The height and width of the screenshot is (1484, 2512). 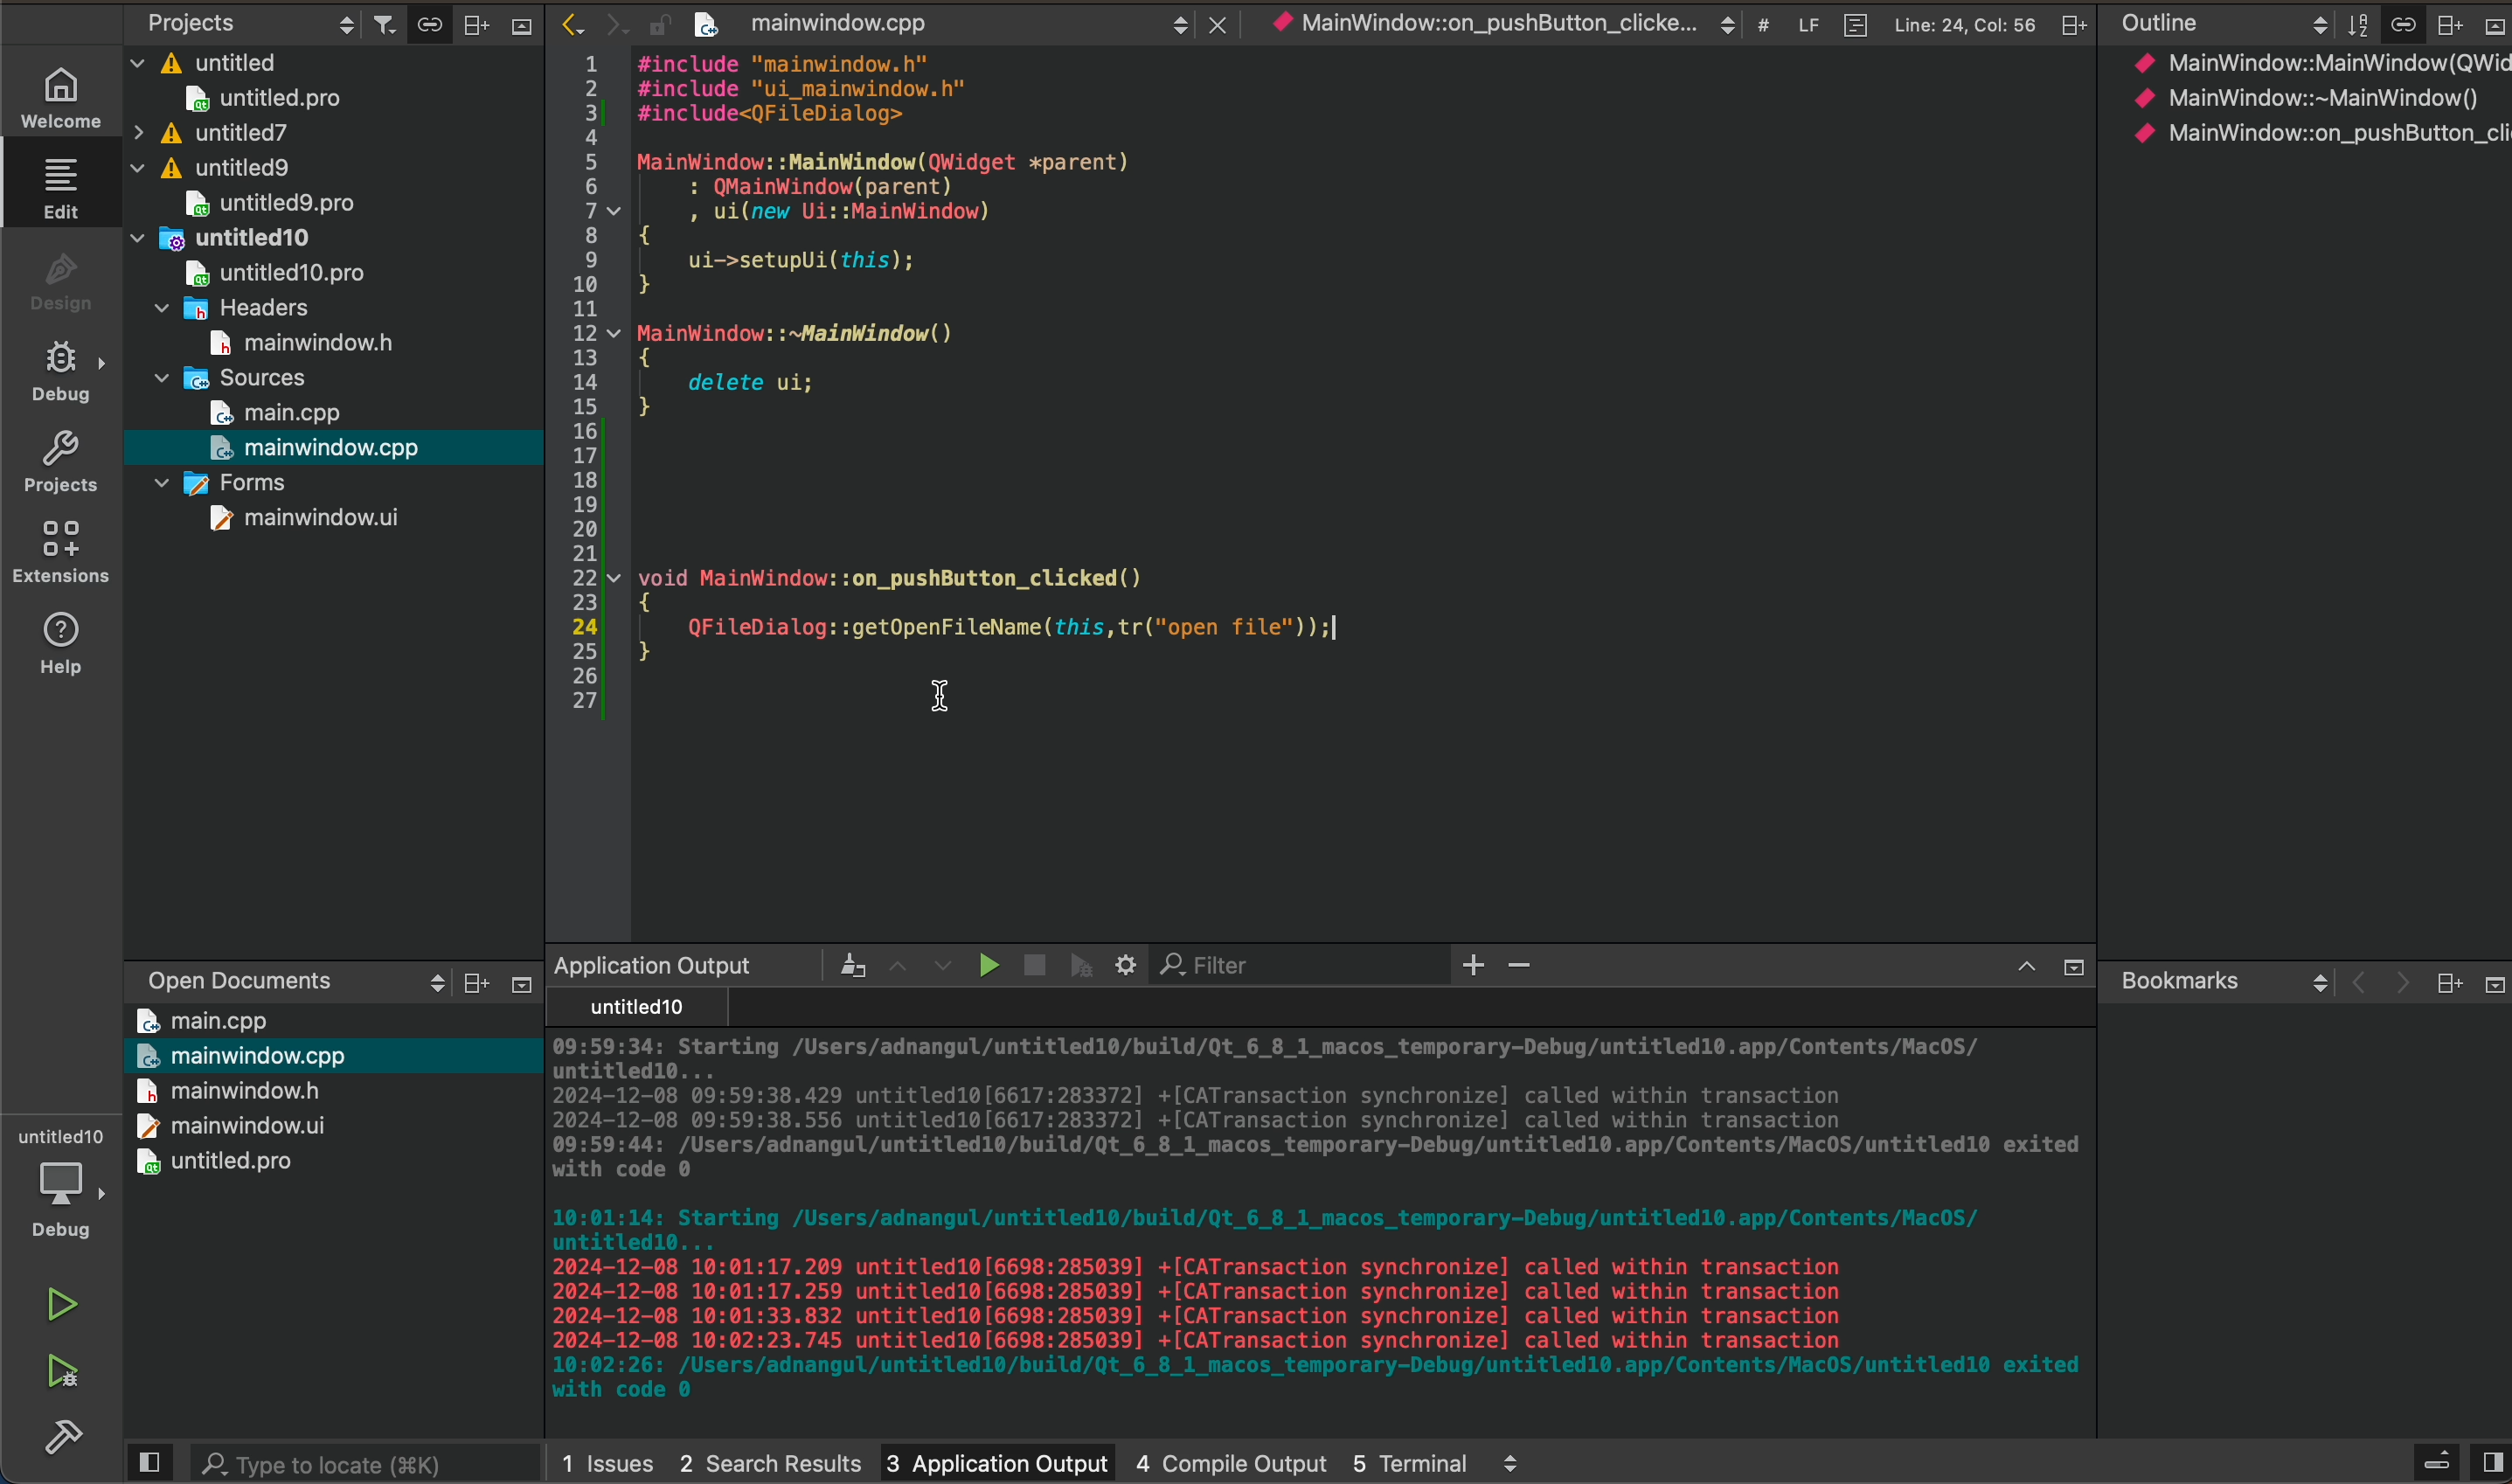 I want to click on , so click(x=514, y=984).